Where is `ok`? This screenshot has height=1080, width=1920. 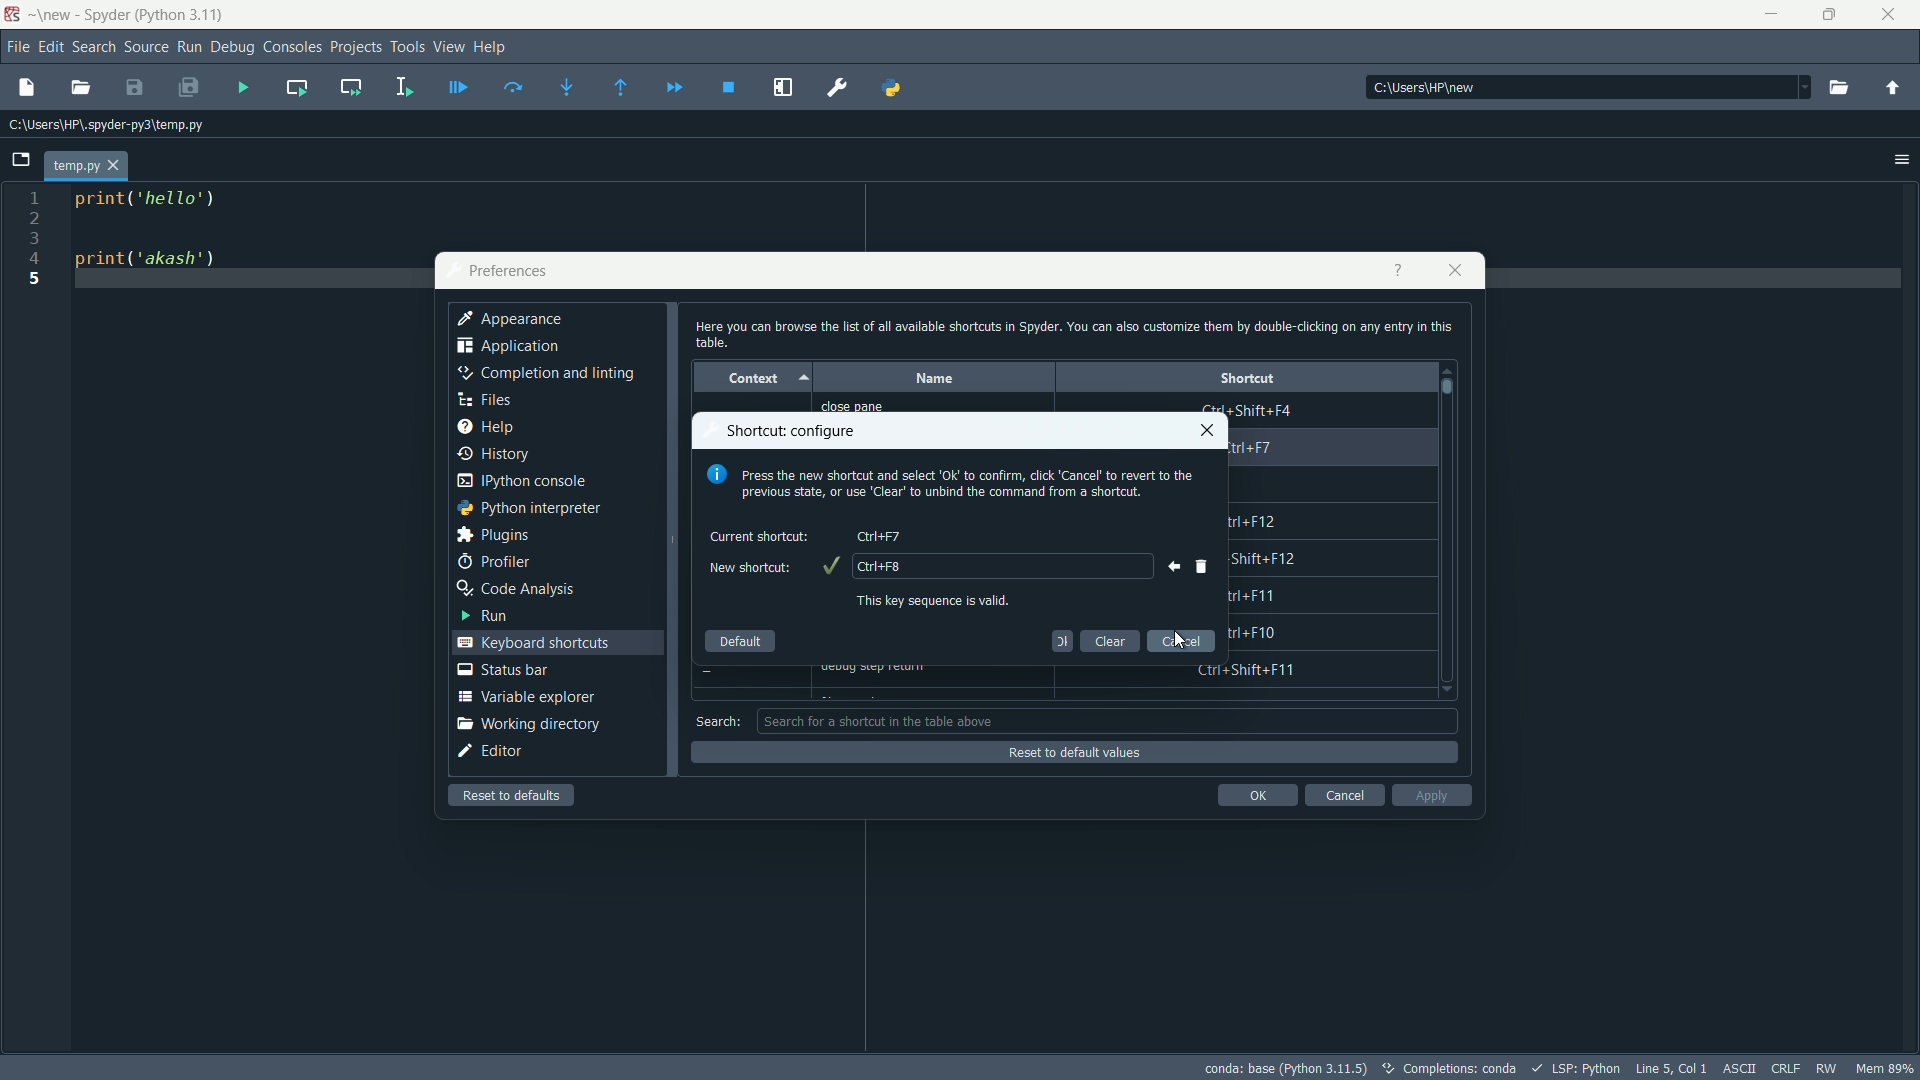 ok is located at coordinates (1061, 639).